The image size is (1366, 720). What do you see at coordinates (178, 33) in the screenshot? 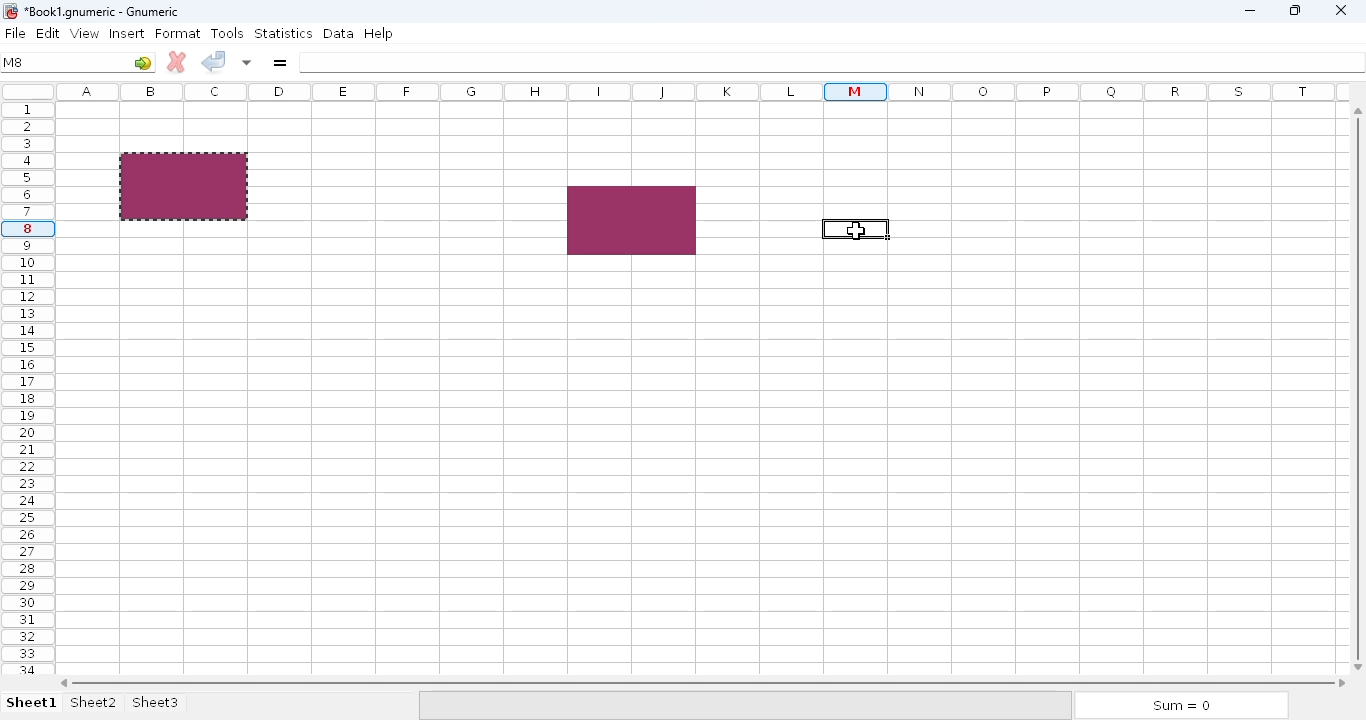
I see `format` at bounding box center [178, 33].